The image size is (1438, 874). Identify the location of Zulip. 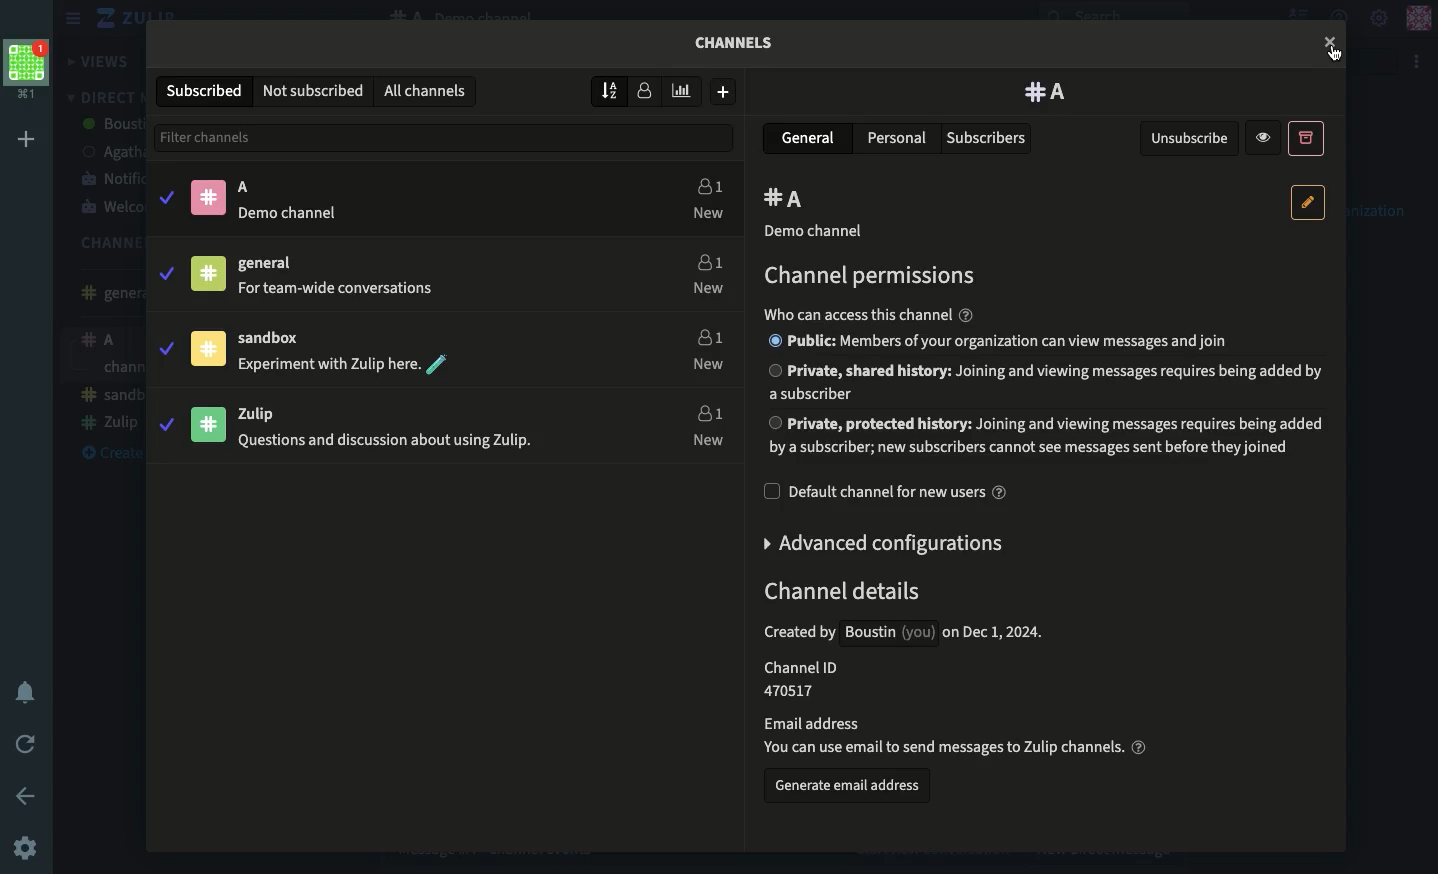
(108, 396).